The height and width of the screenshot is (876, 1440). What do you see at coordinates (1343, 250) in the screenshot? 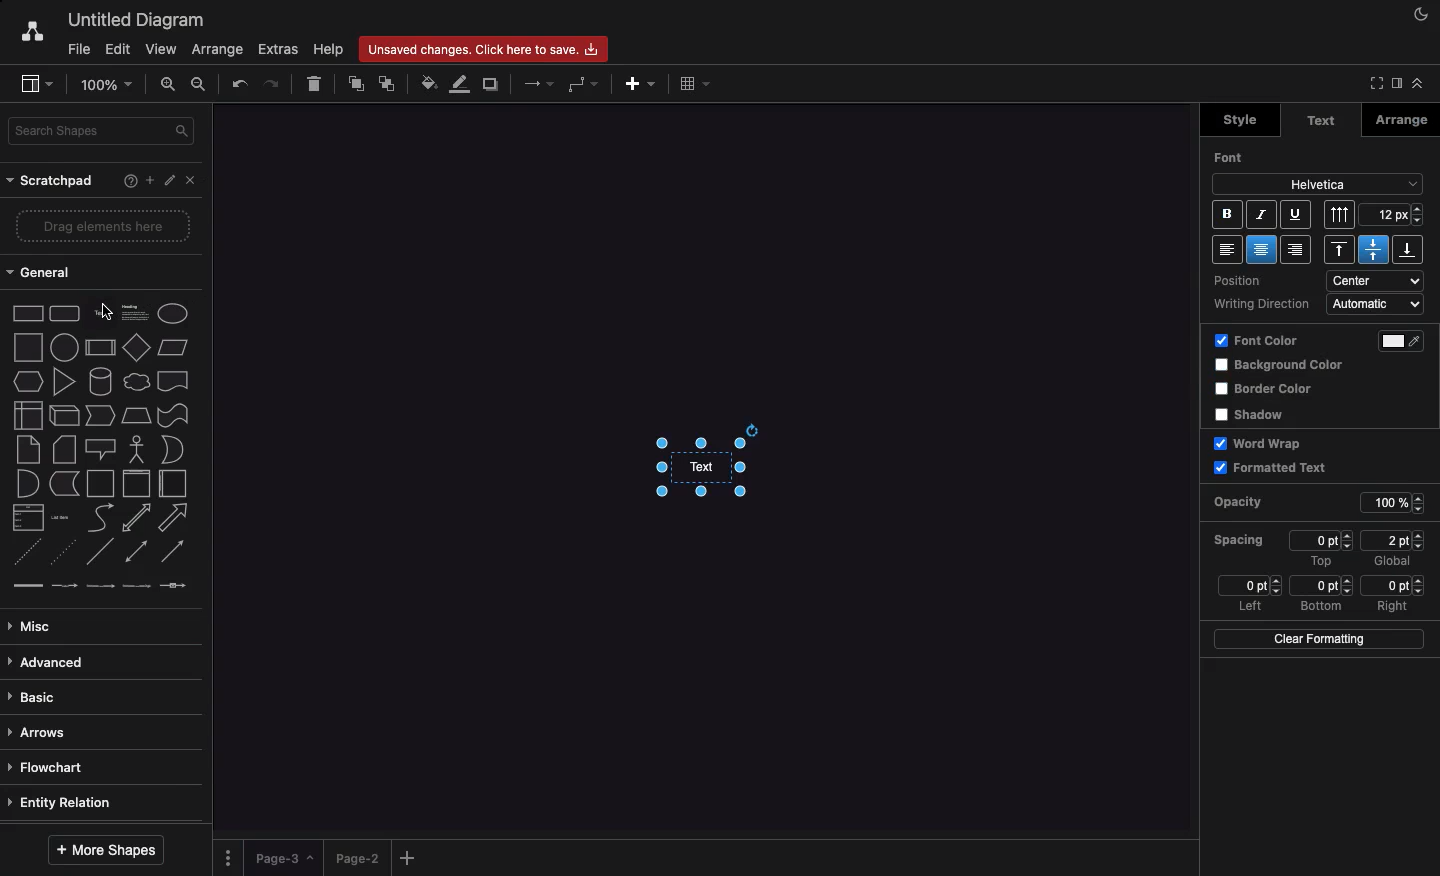
I see `Top` at bounding box center [1343, 250].